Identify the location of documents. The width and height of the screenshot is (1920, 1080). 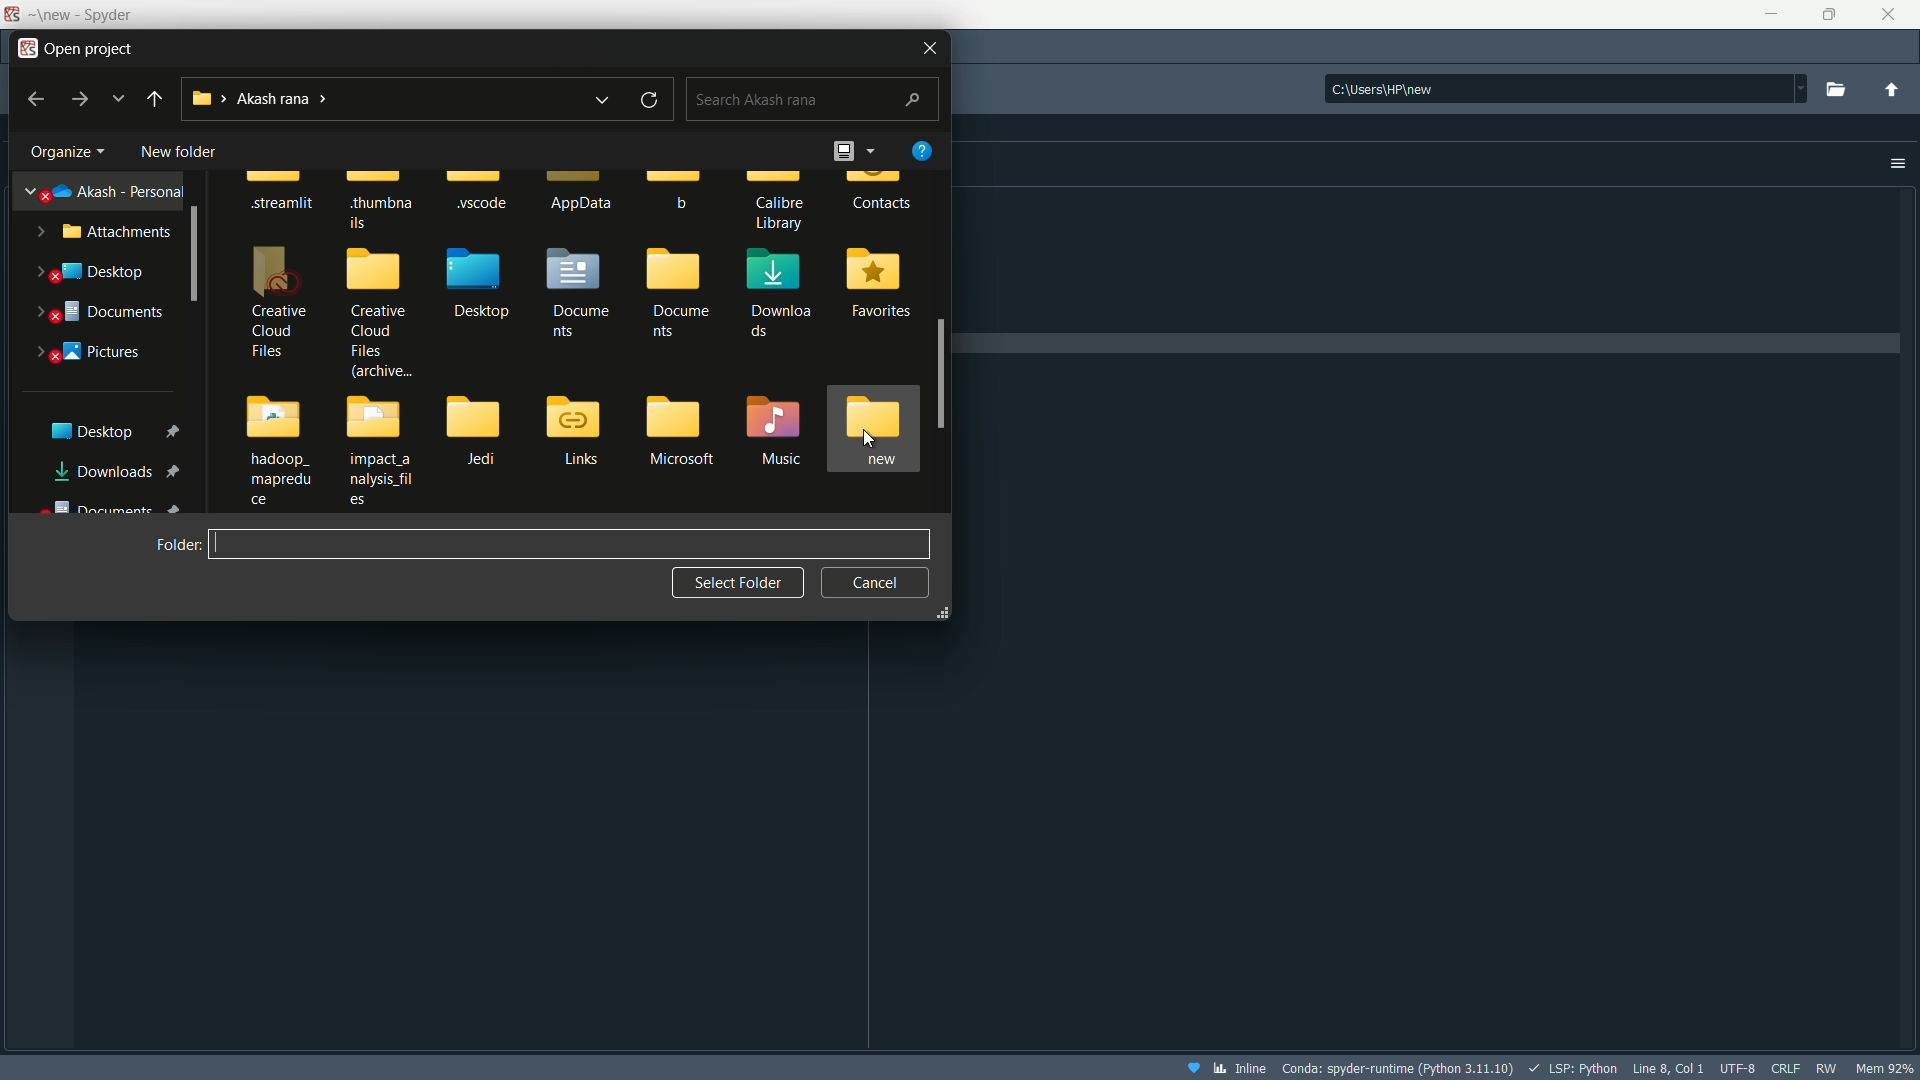
(101, 315).